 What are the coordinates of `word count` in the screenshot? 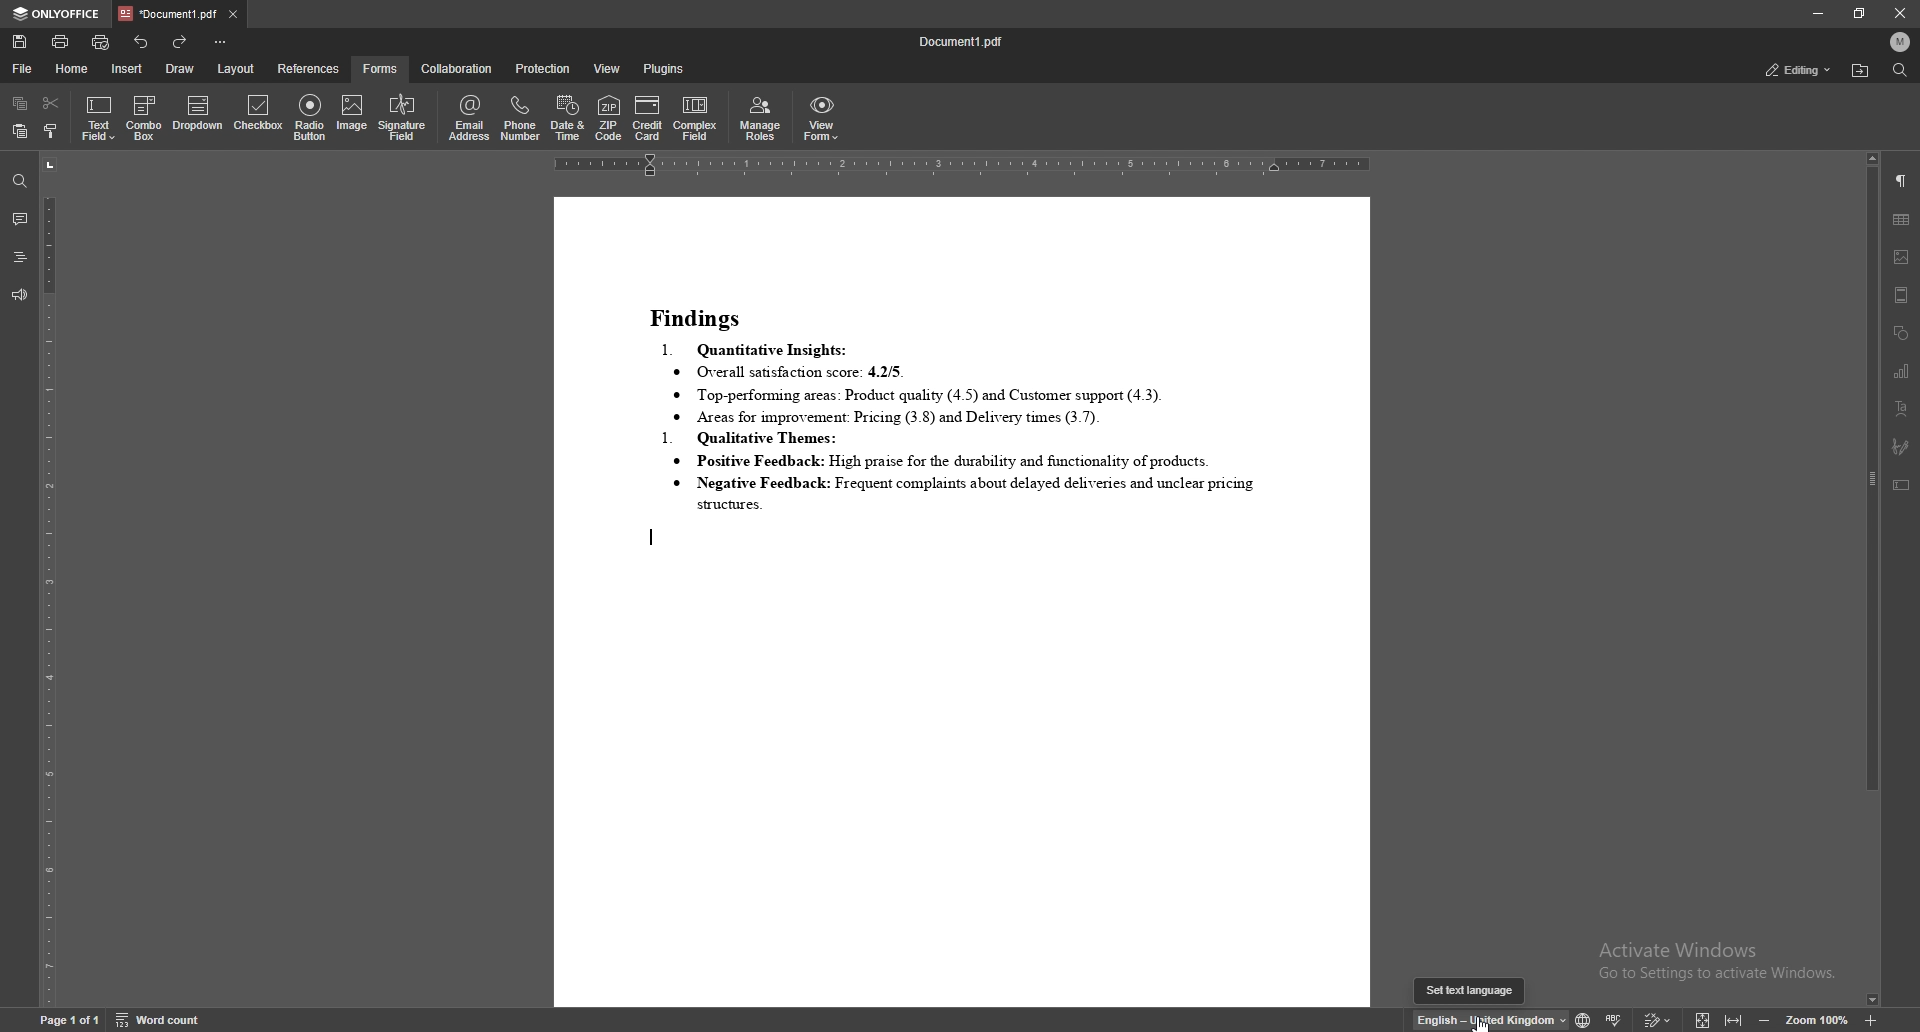 It's located at (160, 1020).